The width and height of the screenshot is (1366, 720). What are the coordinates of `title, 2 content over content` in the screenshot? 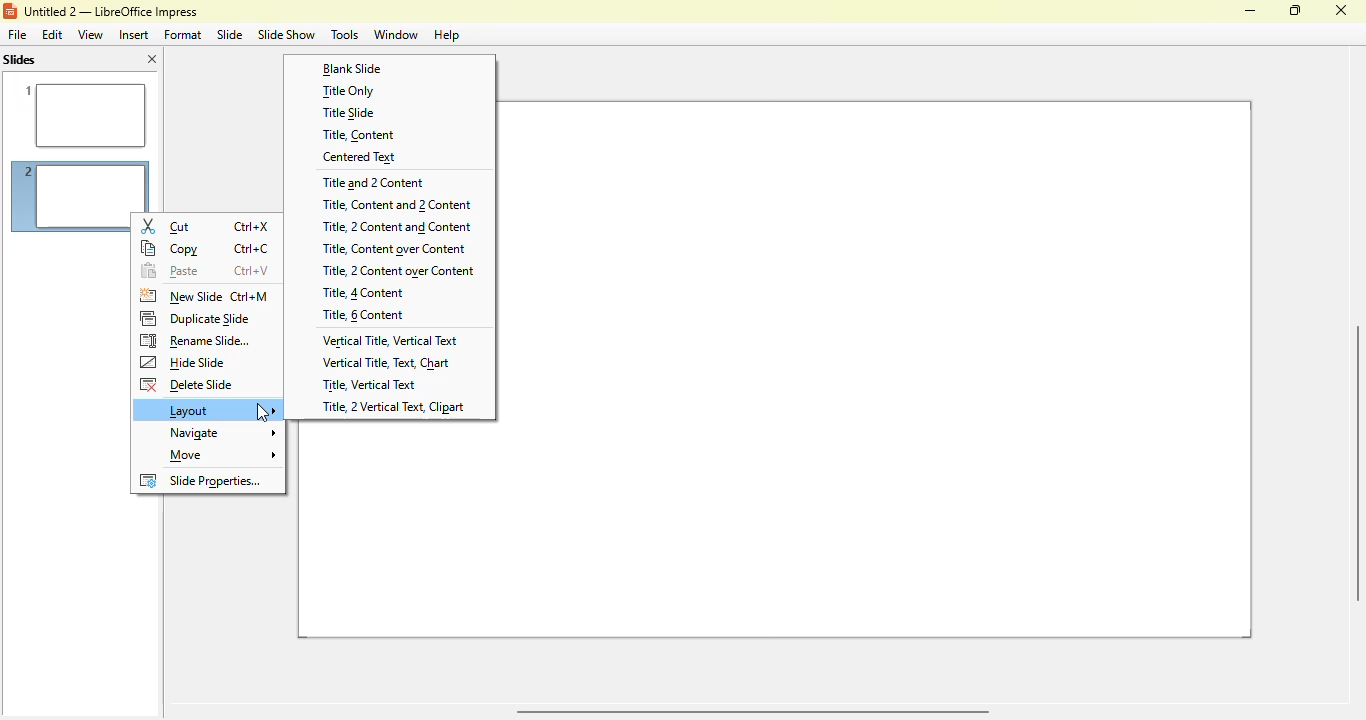 It's located at (396, 271).